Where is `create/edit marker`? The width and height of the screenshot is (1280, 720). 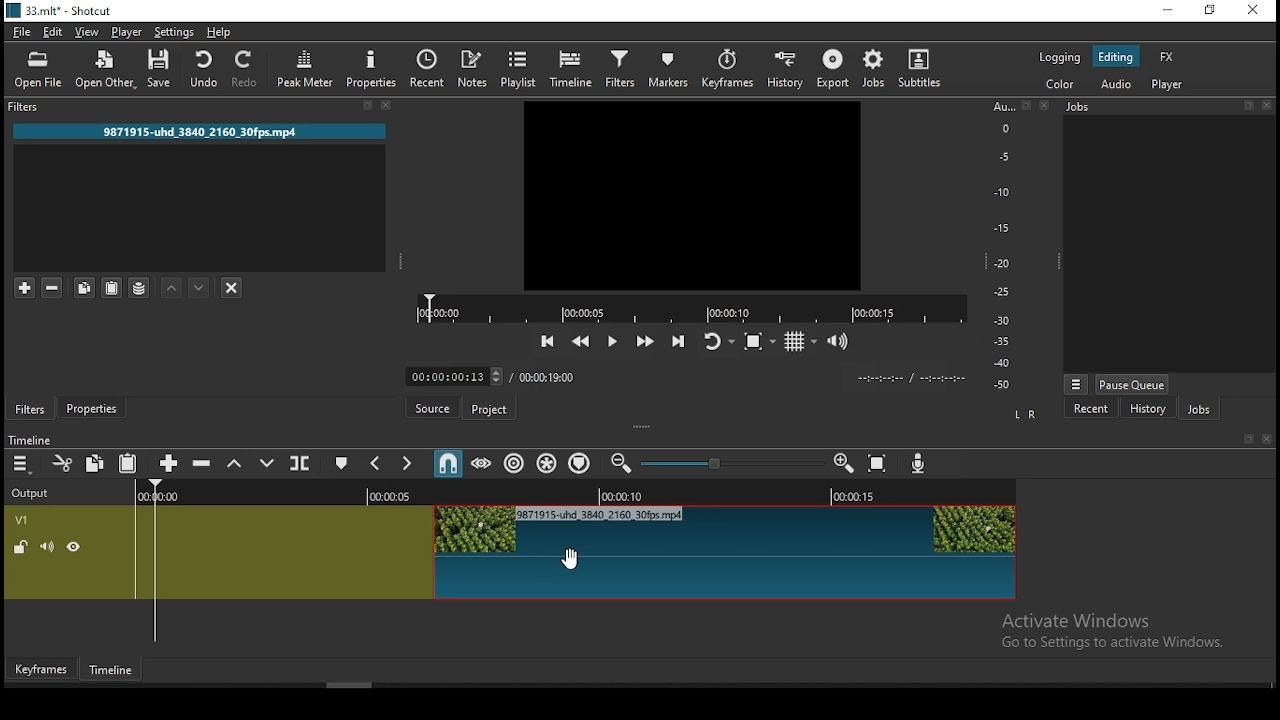
create/edit marker is located at coordinates (343, 464).